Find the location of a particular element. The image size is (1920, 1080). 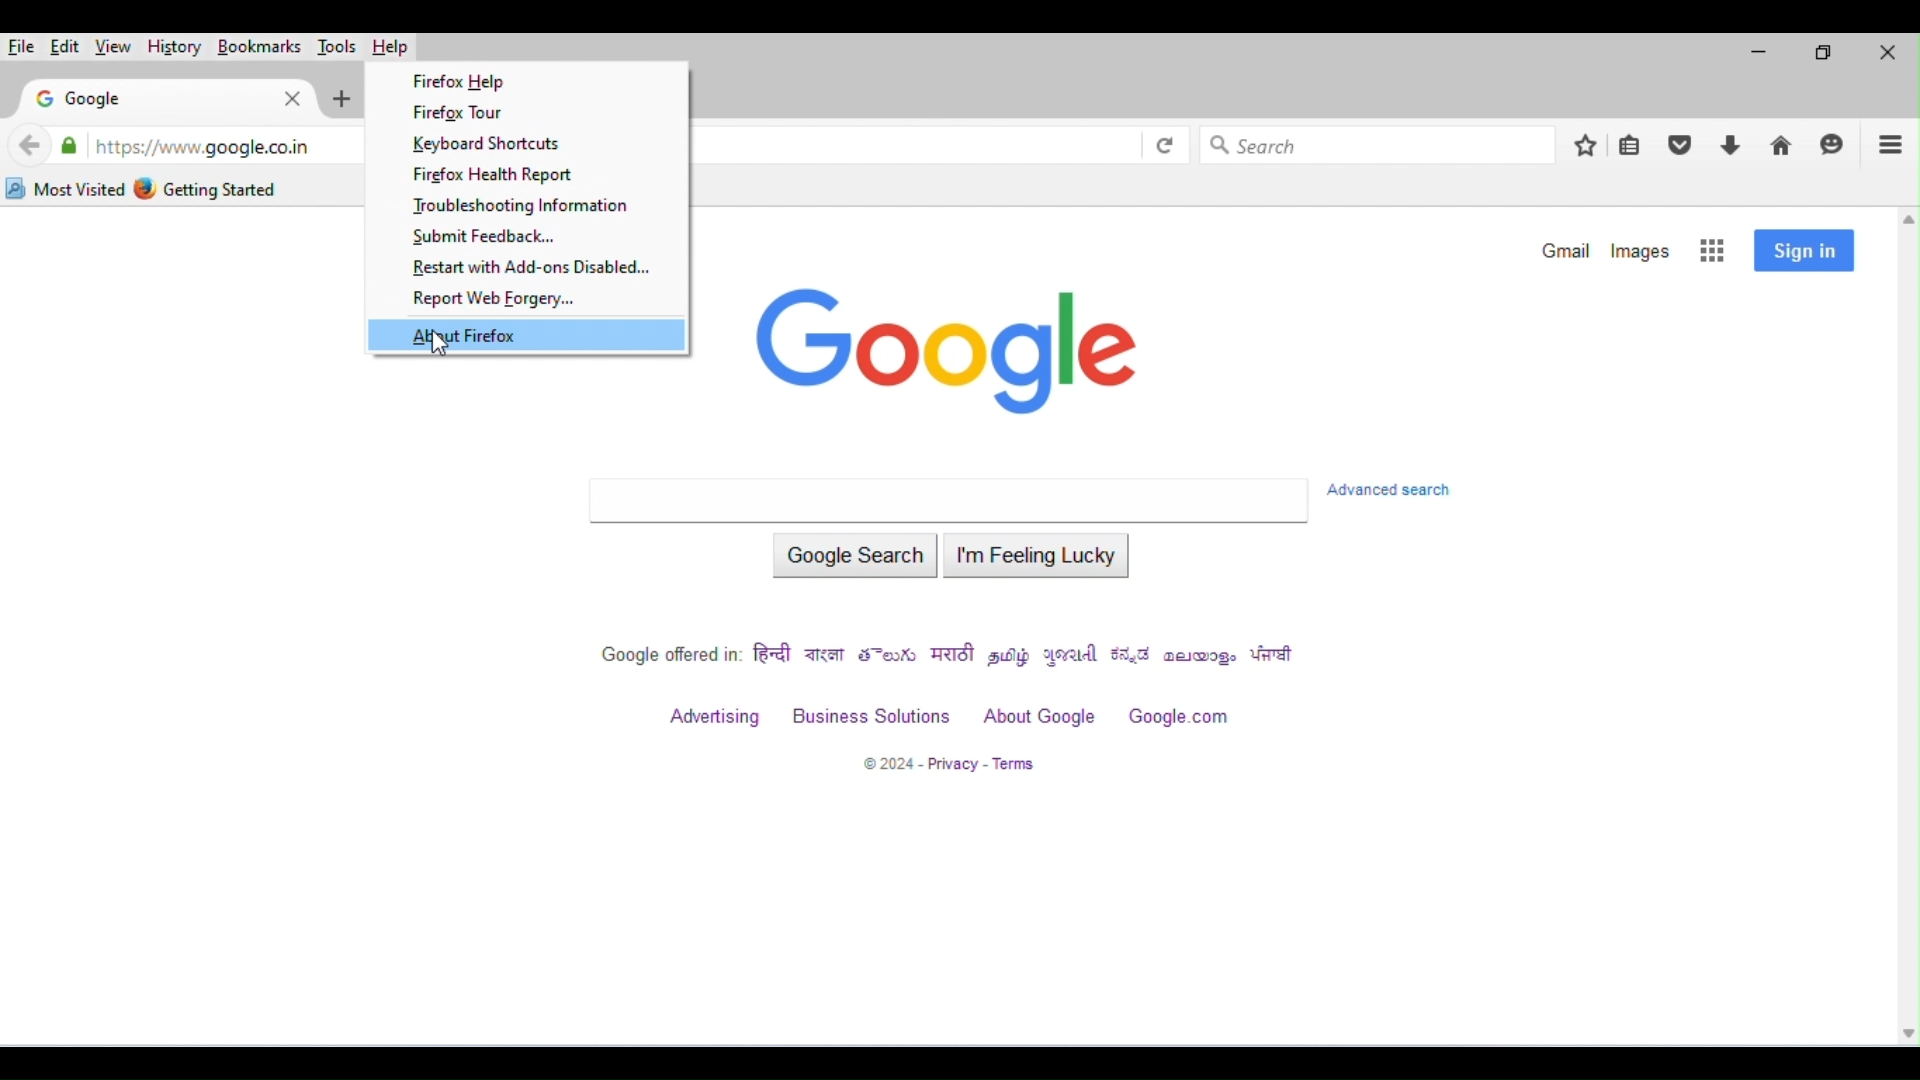

most visited is located at coordinates (66, 189).